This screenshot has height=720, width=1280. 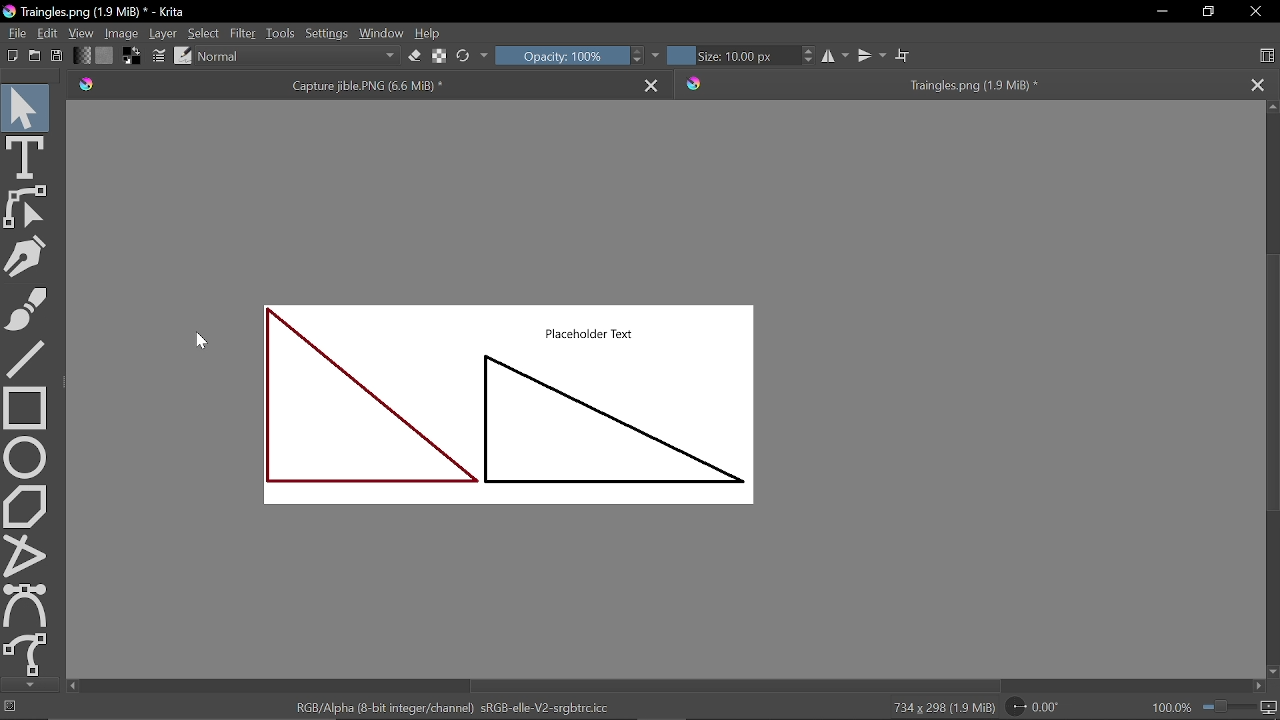 What do you see at coordinates (354, 85) in the screenshot?
I see `Capture jible.PNG (6.6 MiB) *` at bounding box center [354, 85].